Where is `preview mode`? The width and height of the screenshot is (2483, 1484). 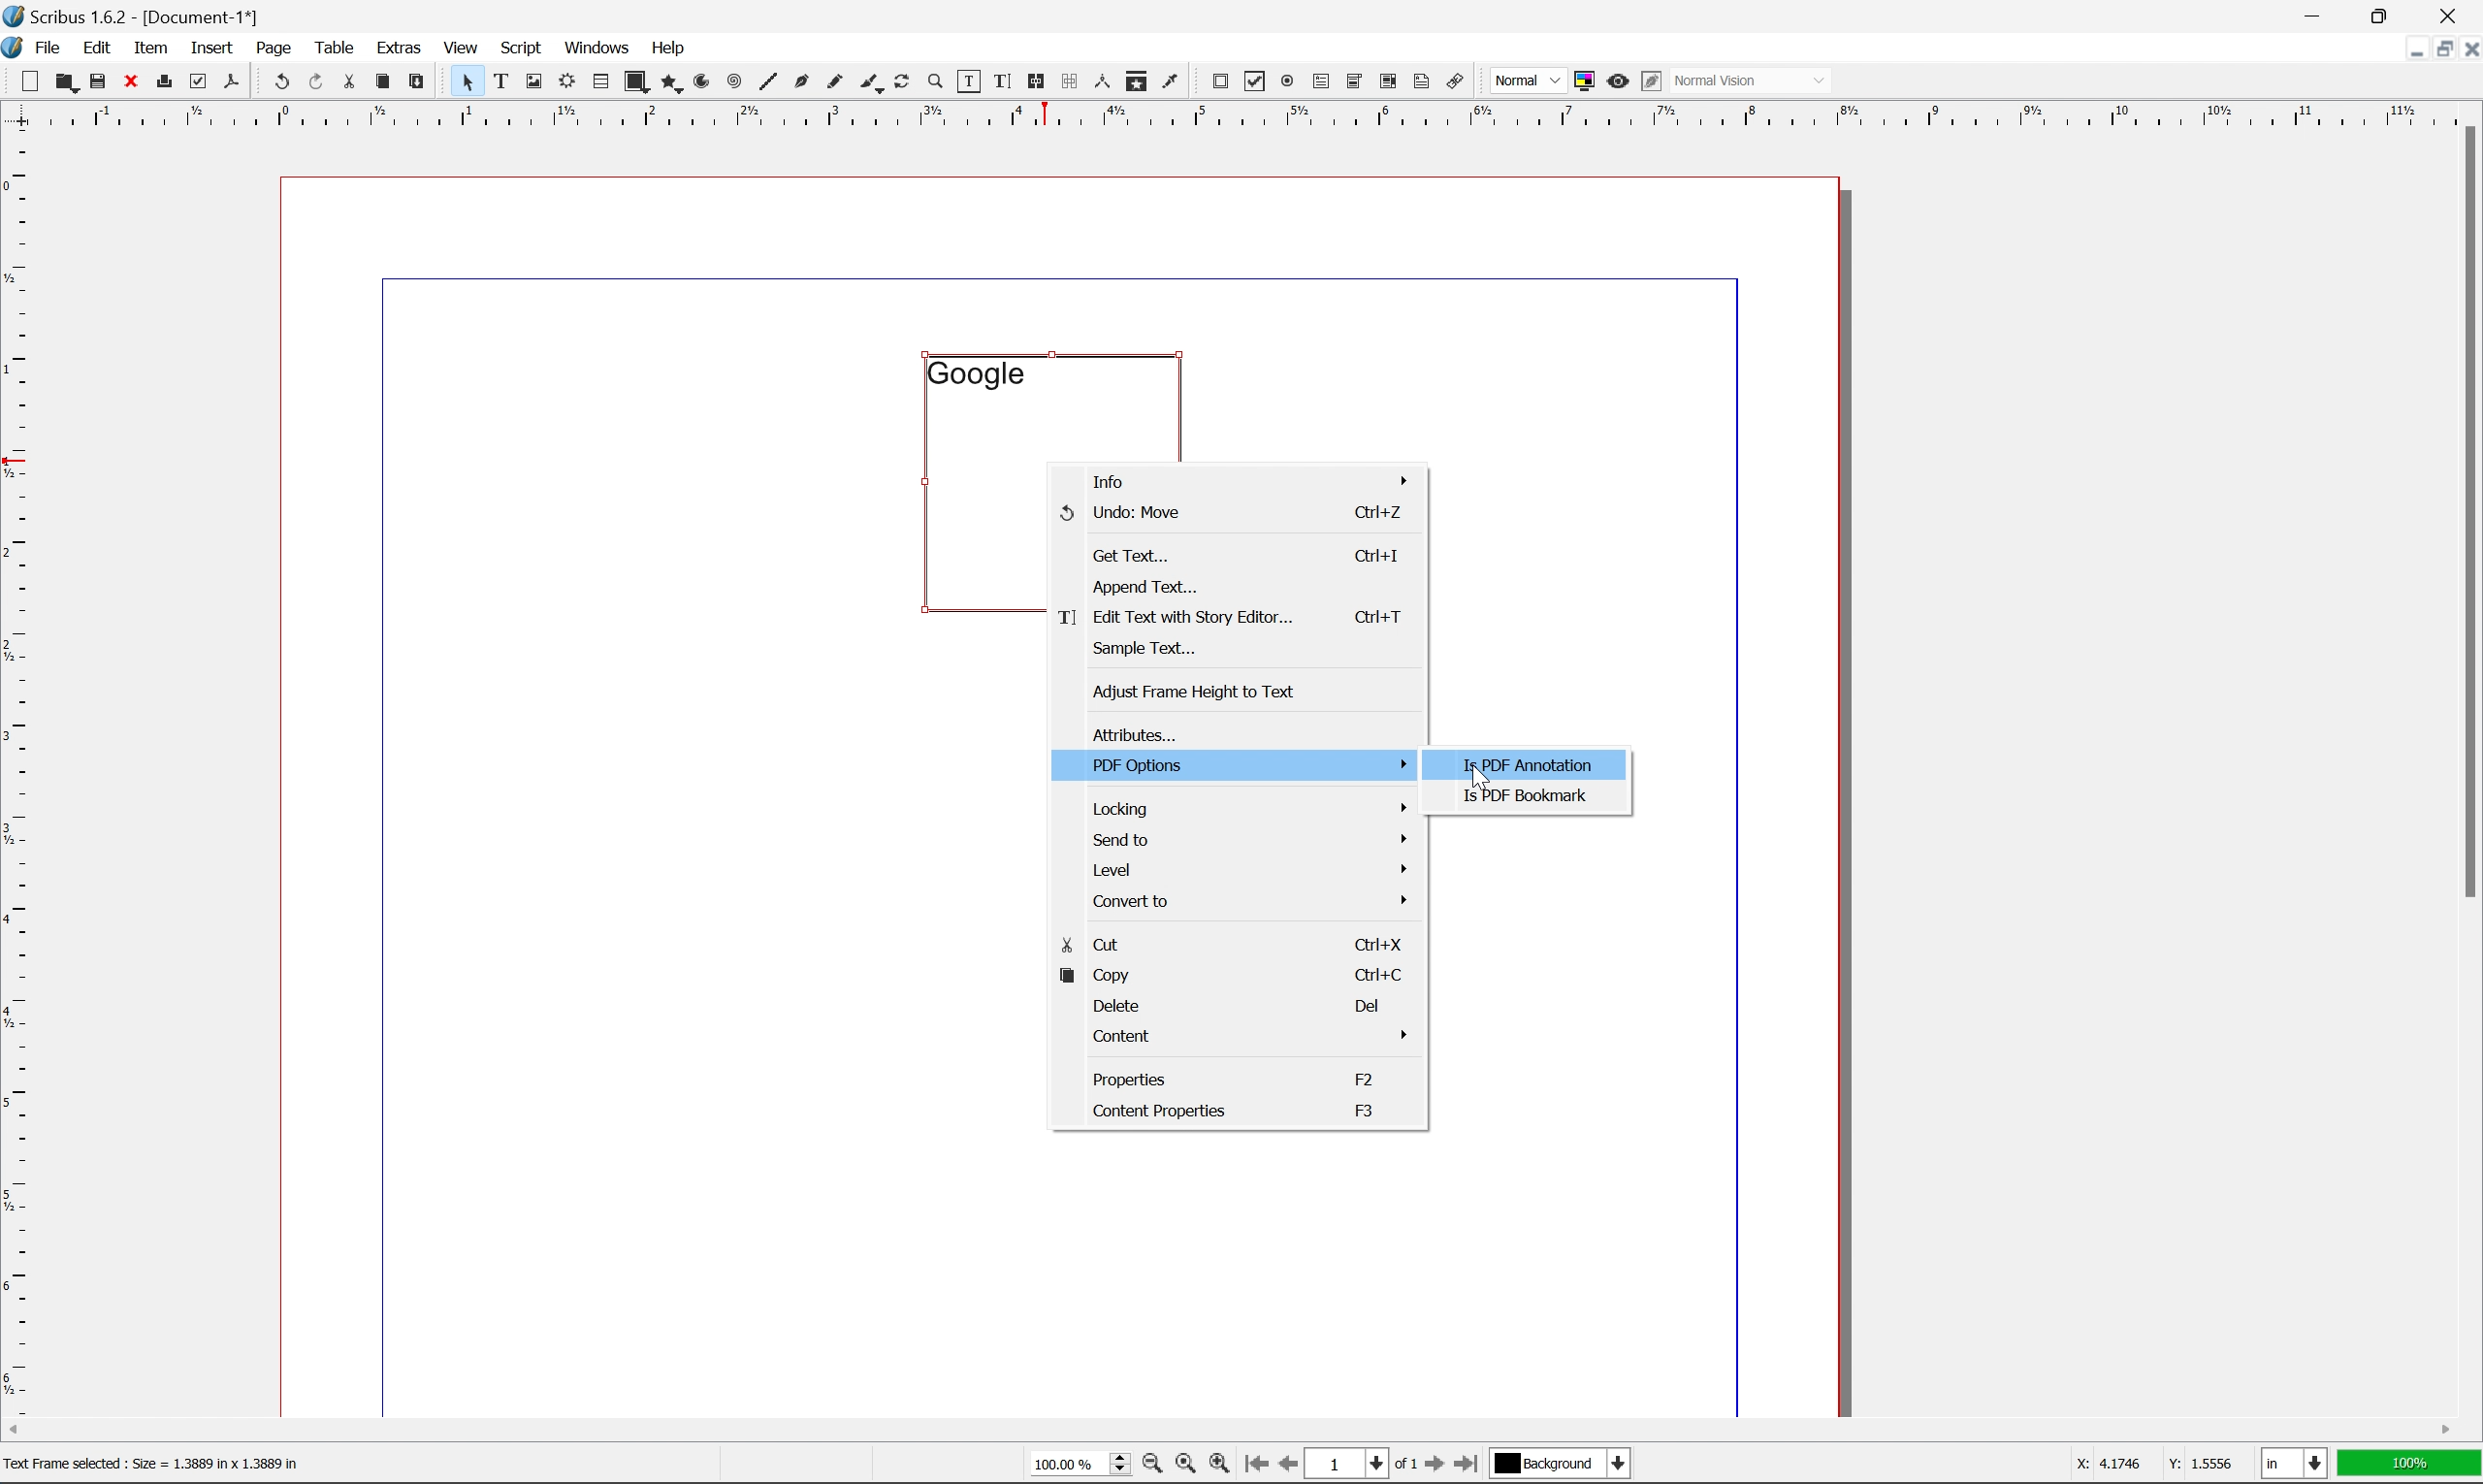 preview mode is located at coordinates (1615, 80).